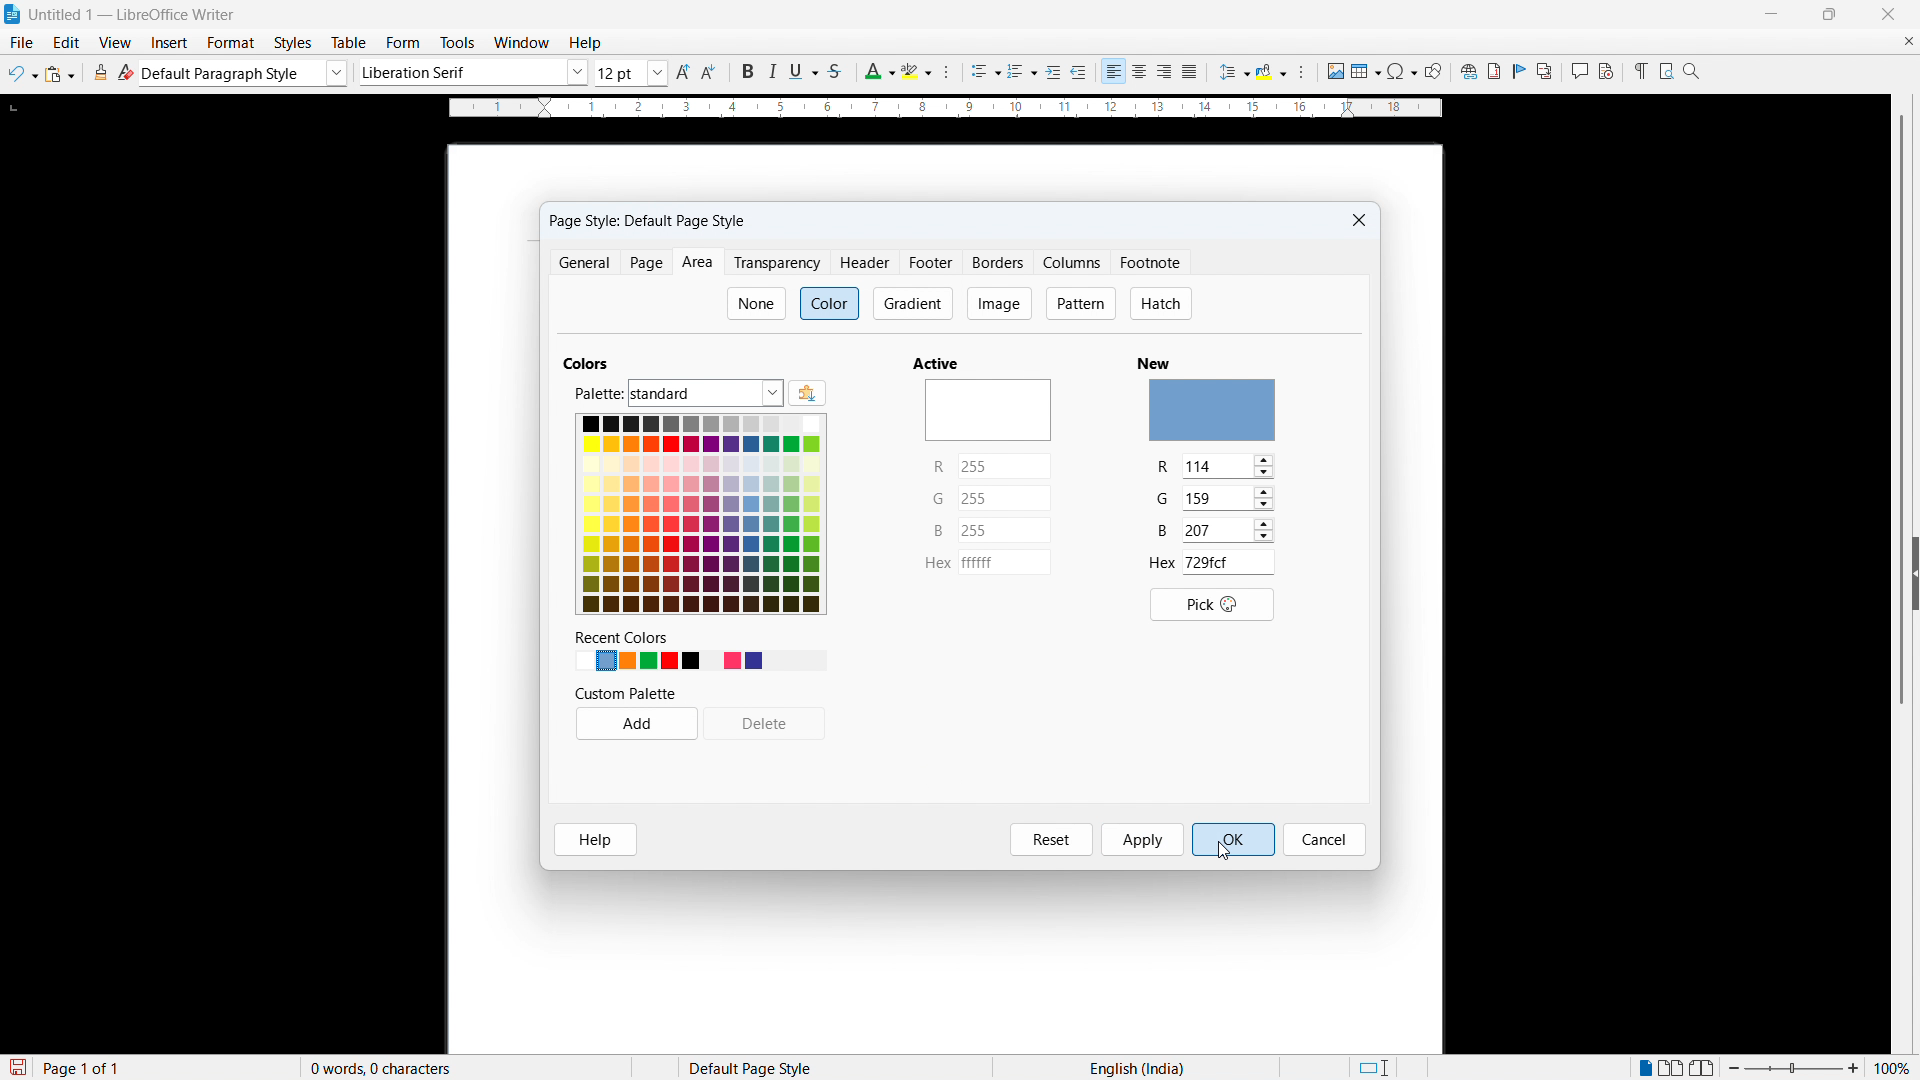 The width and height of the screenshot is (1920, 1080). What do you see at coordinates (1770, 14) in the screenshot?
I see `minimise ` at bounding box center [1770, 14].